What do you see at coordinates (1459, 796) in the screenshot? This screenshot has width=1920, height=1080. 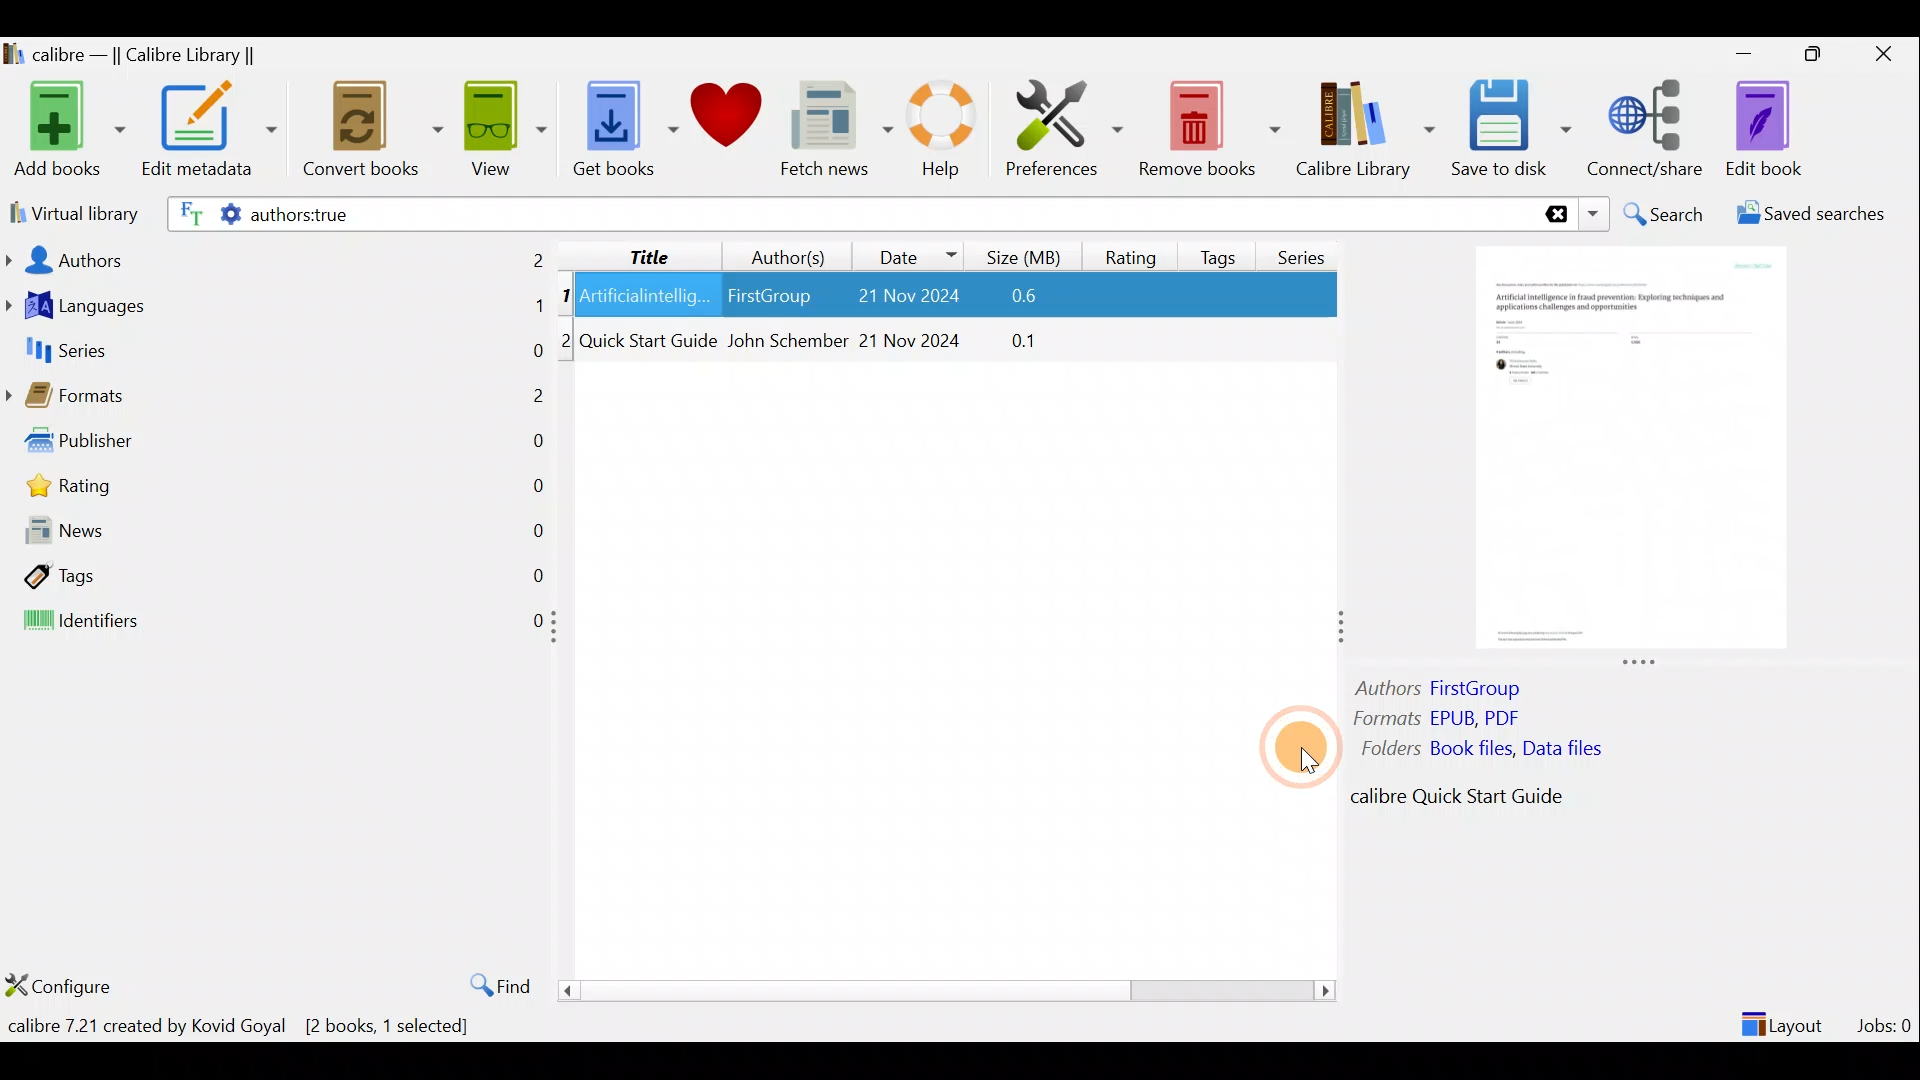 I see `calibre Quick Start Guide` at bounding box center [1459, 796].